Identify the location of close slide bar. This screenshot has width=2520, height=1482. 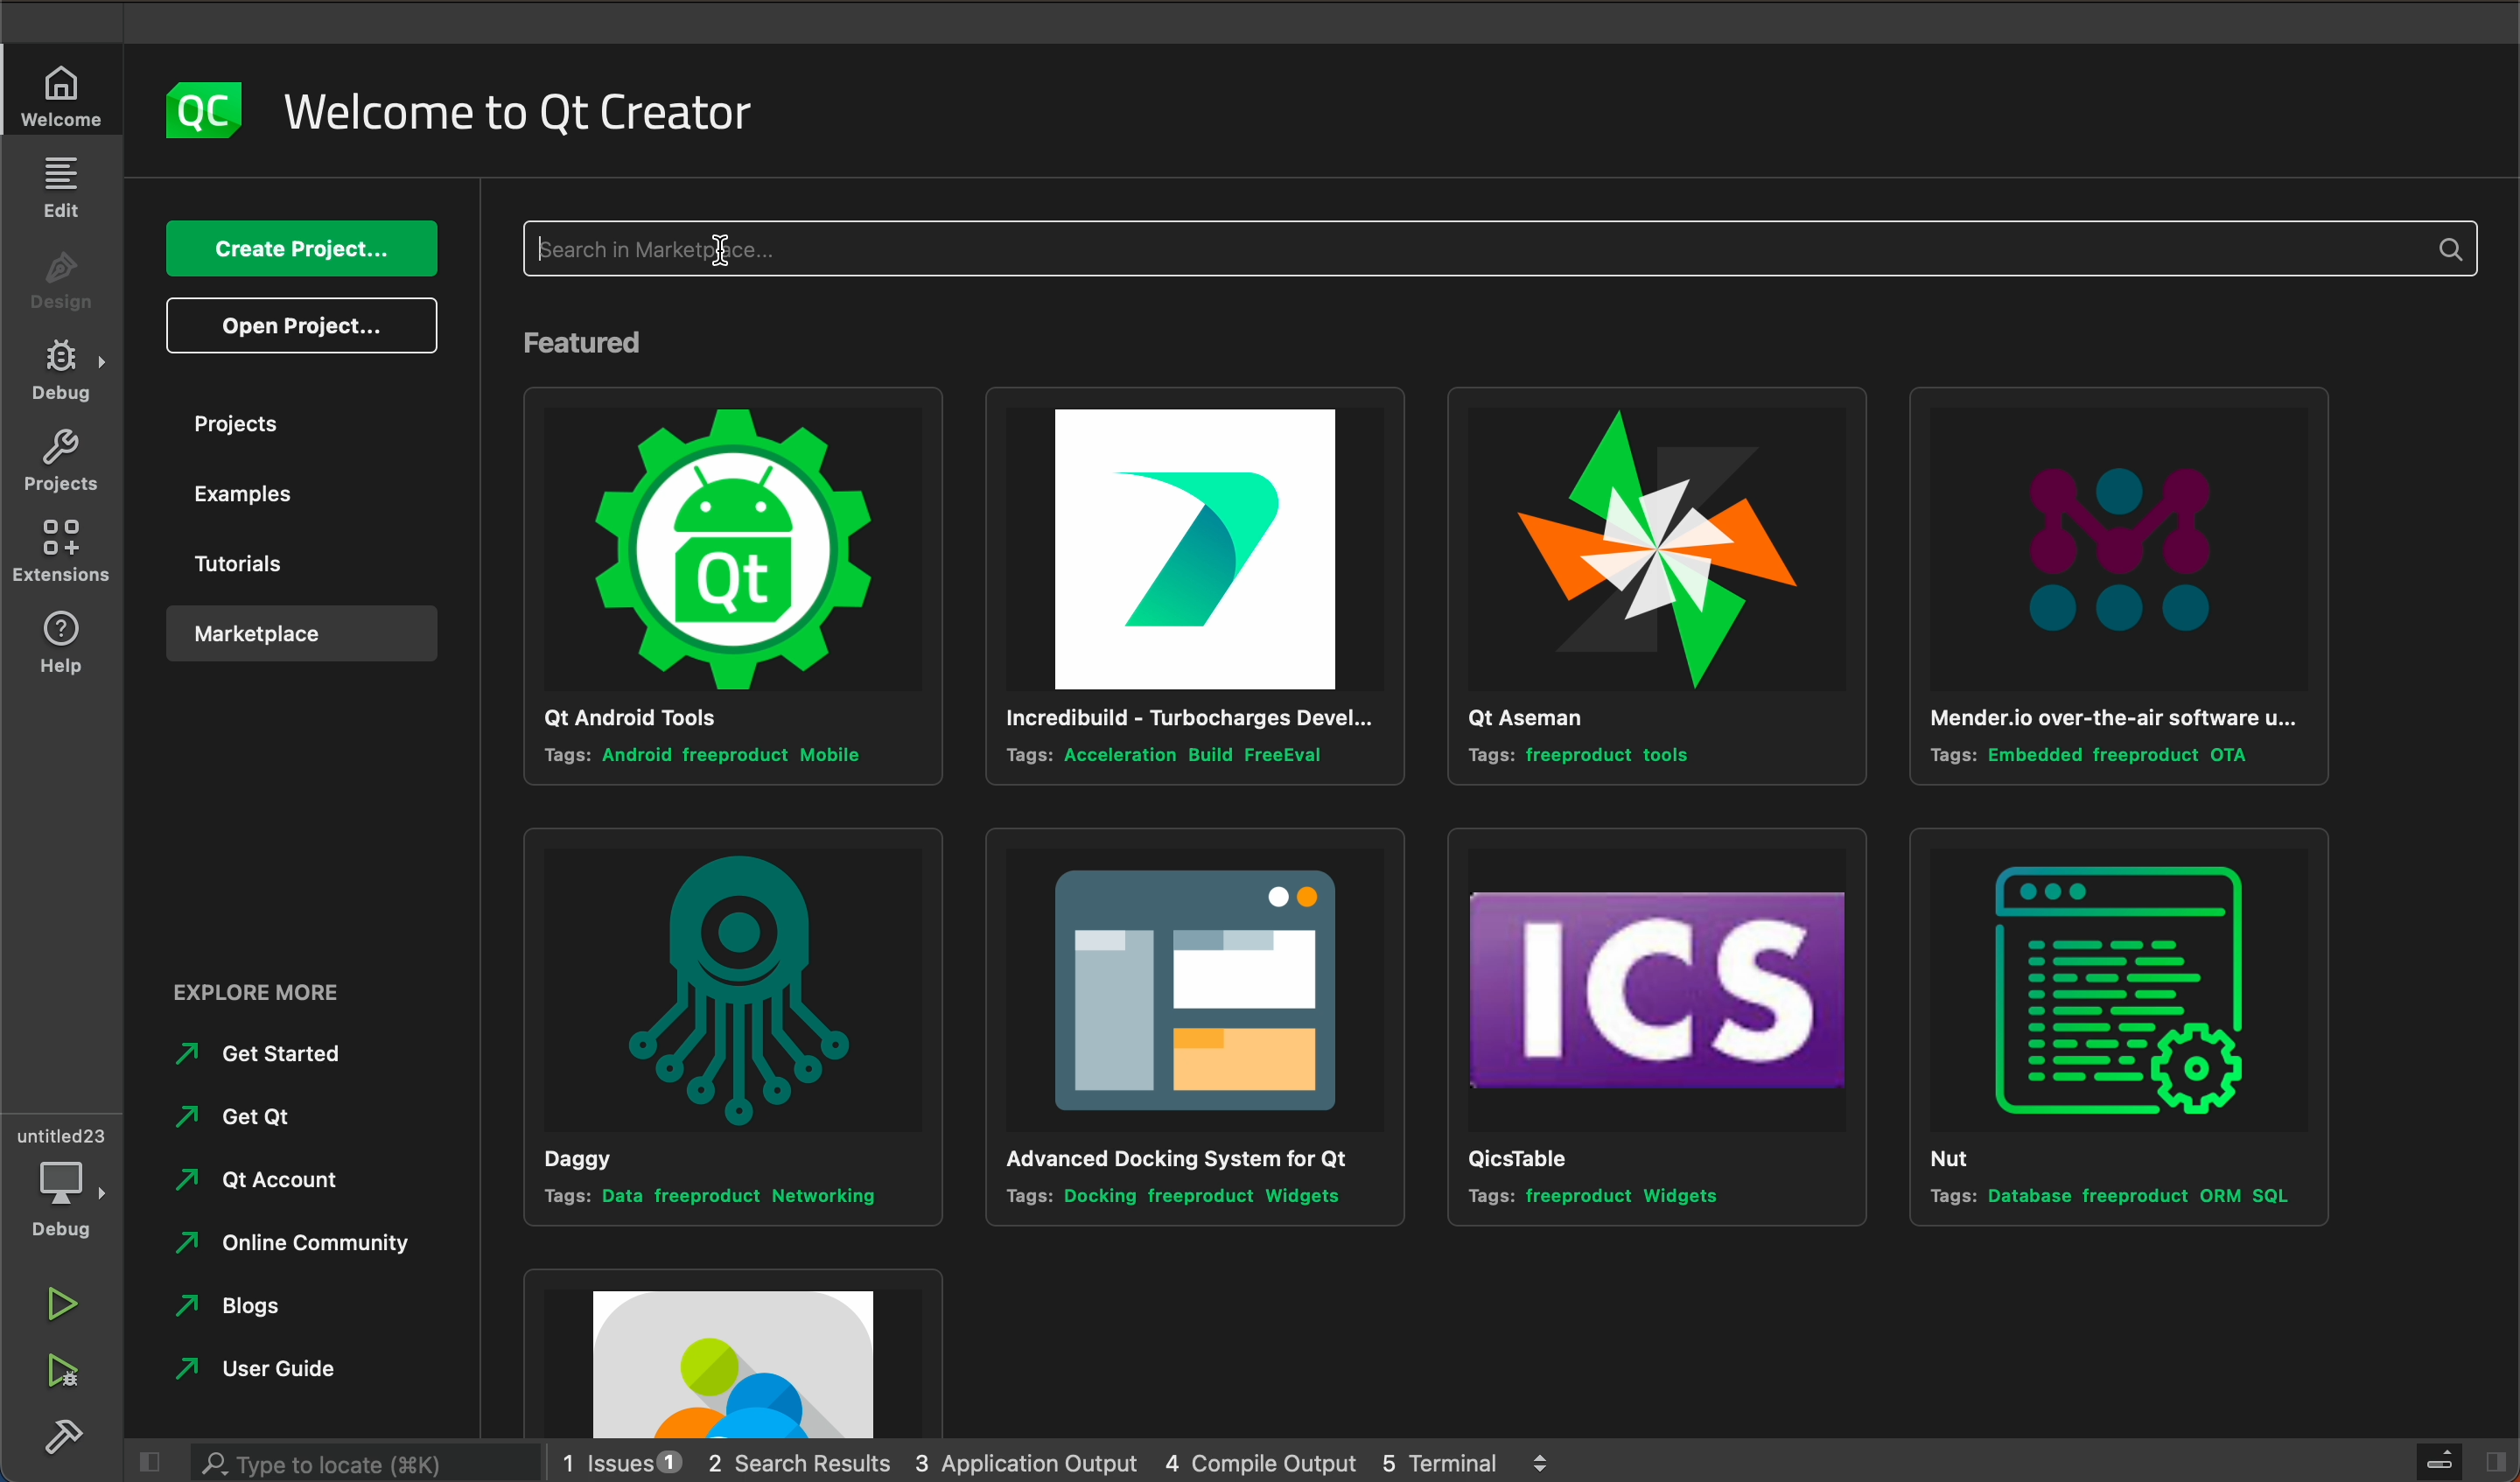
(144, 1461).